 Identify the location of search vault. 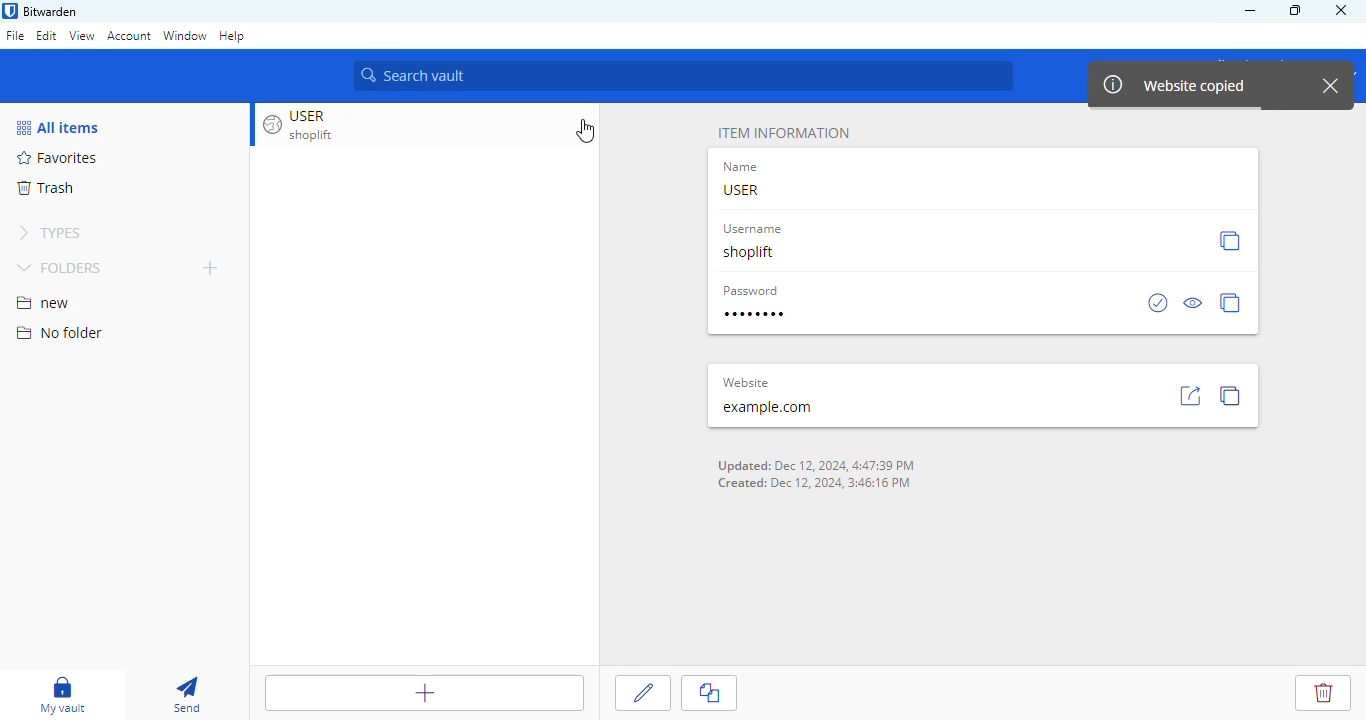
(684, 75).